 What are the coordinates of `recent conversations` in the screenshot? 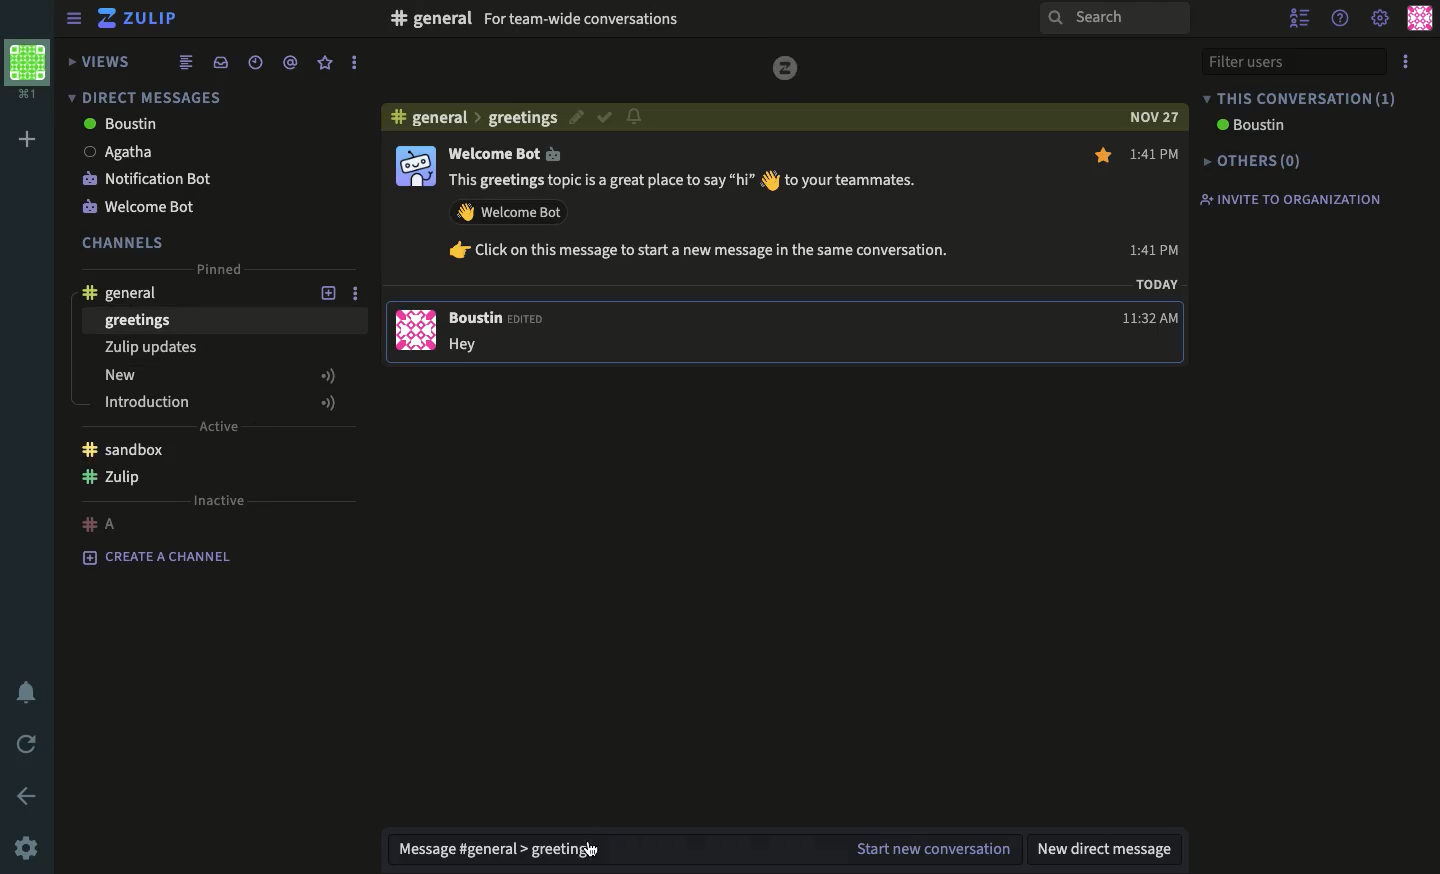 It's located at (256, 63).